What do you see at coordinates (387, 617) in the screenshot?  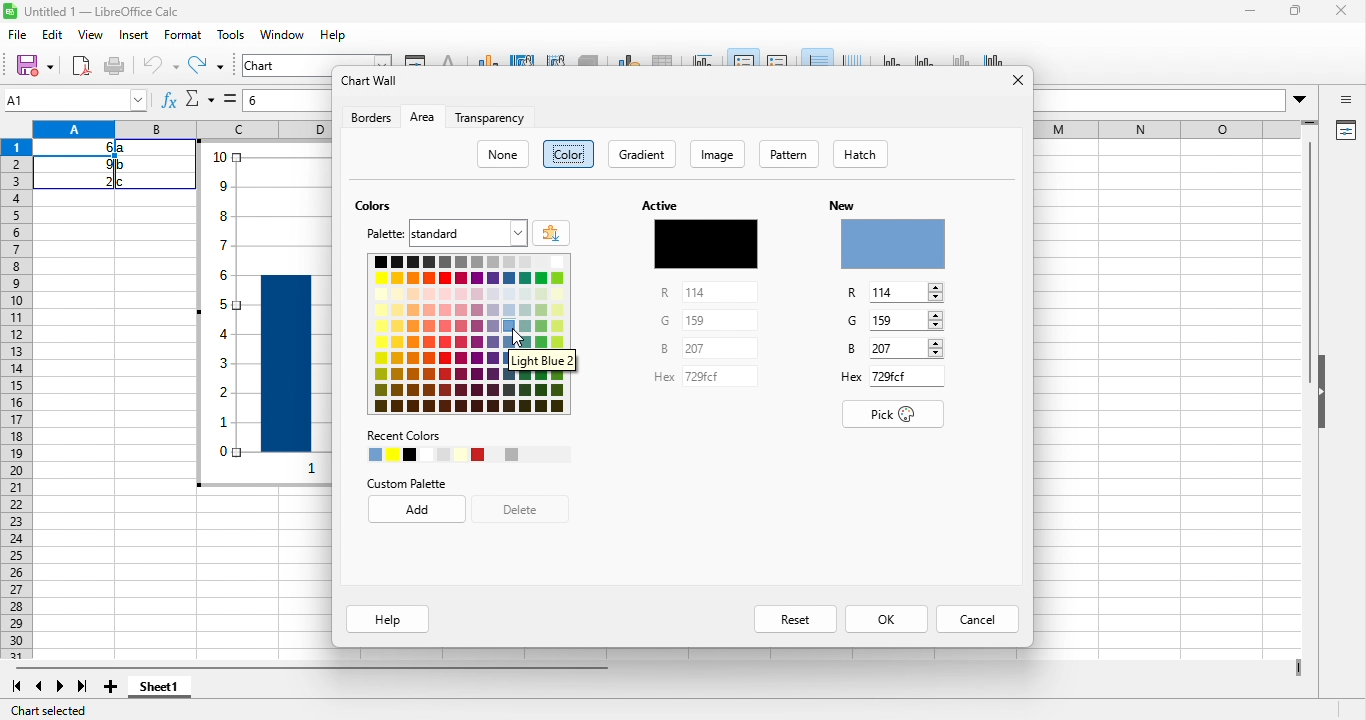 I see `help` at bounding box center [387, 617].